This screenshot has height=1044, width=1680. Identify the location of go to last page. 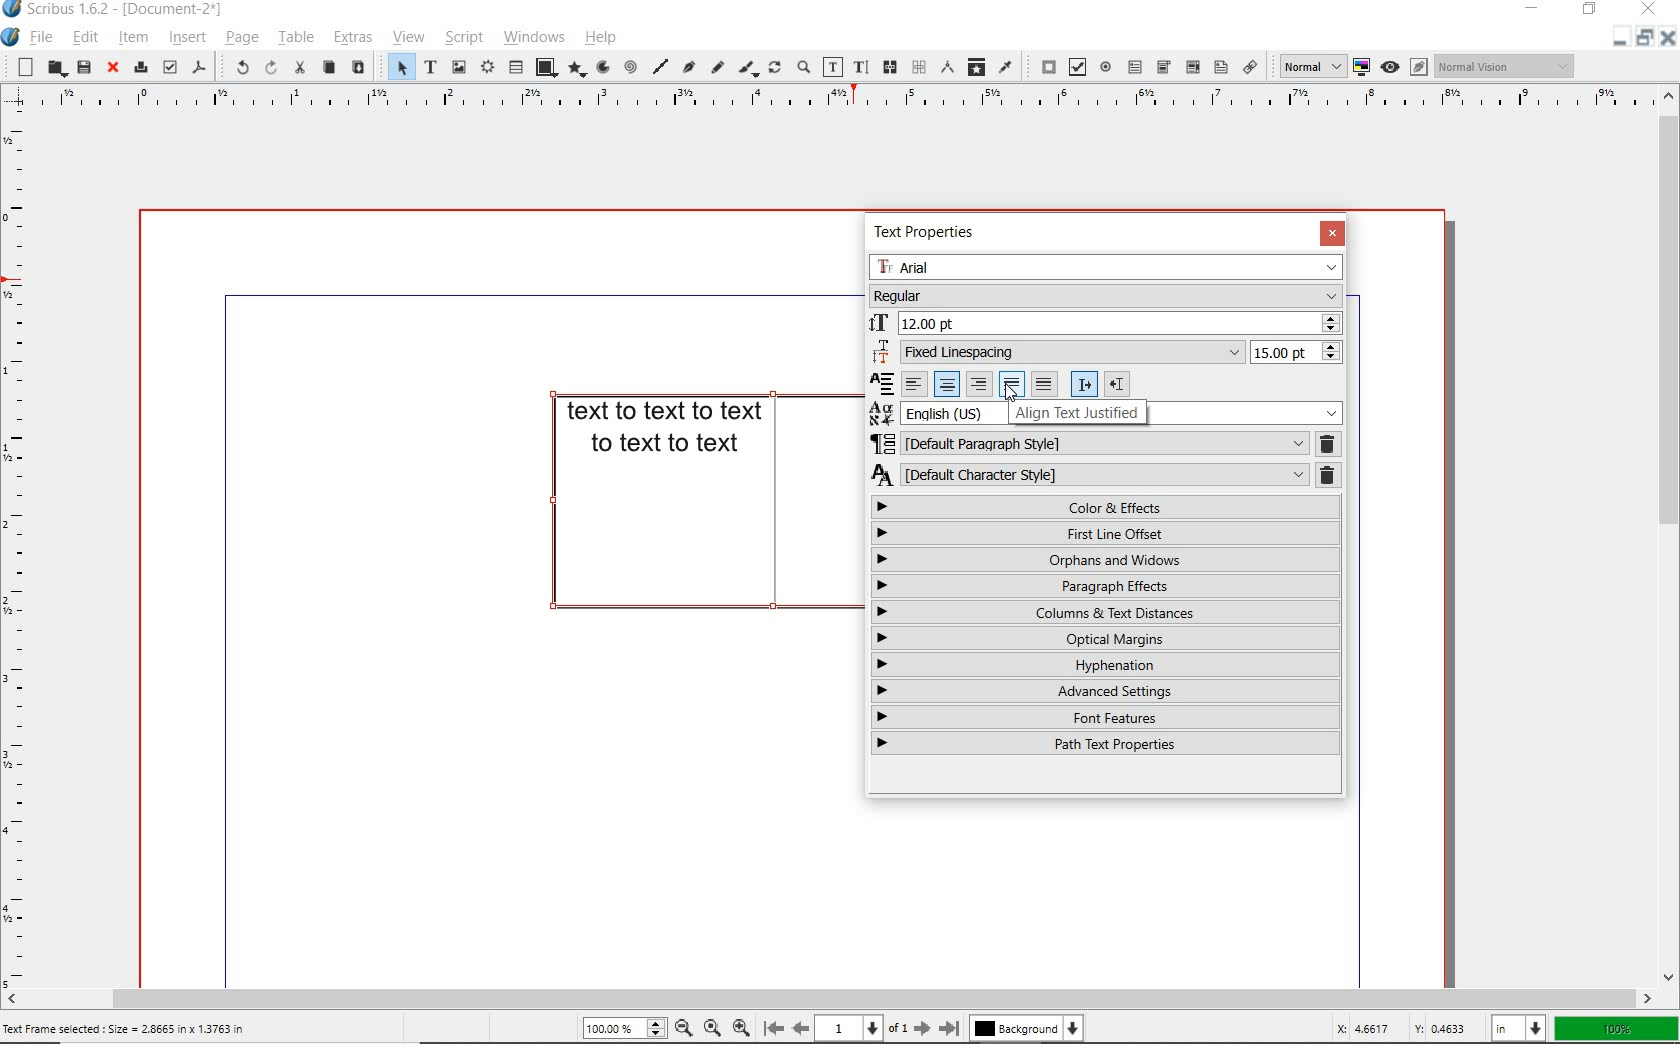
(950, 1025).